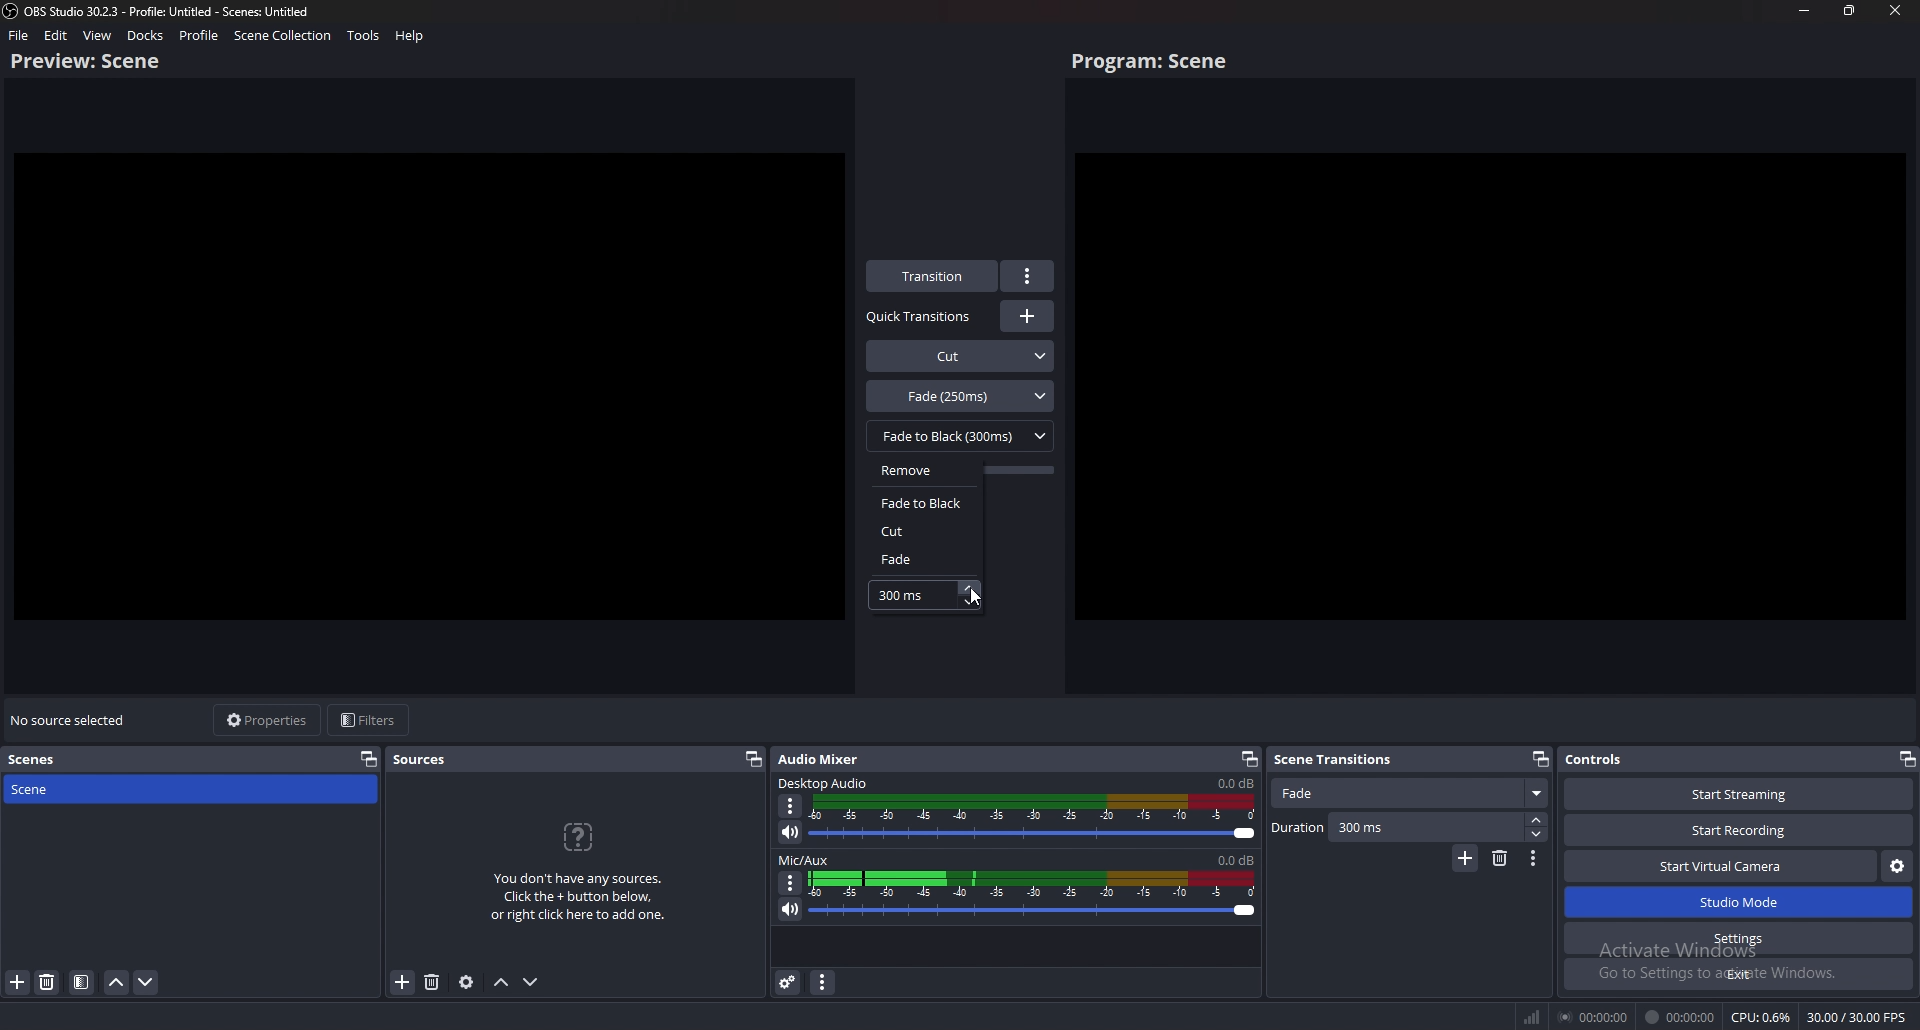 Image resolution: width=1920 pixels, height=1030 pixels. What do you see at coordinates (1734, 793) in the screenshot?
I see `Start streaming` at bounding box center [1734, 793].